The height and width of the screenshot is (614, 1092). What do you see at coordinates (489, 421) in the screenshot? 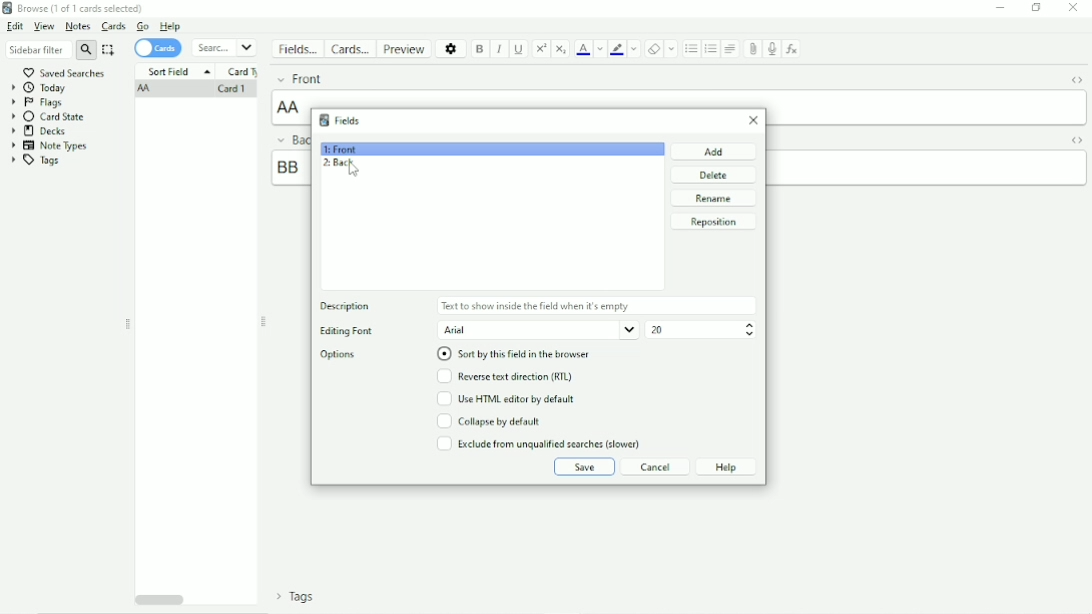
I see `Collapse by default` at bounding box center [489, 421].